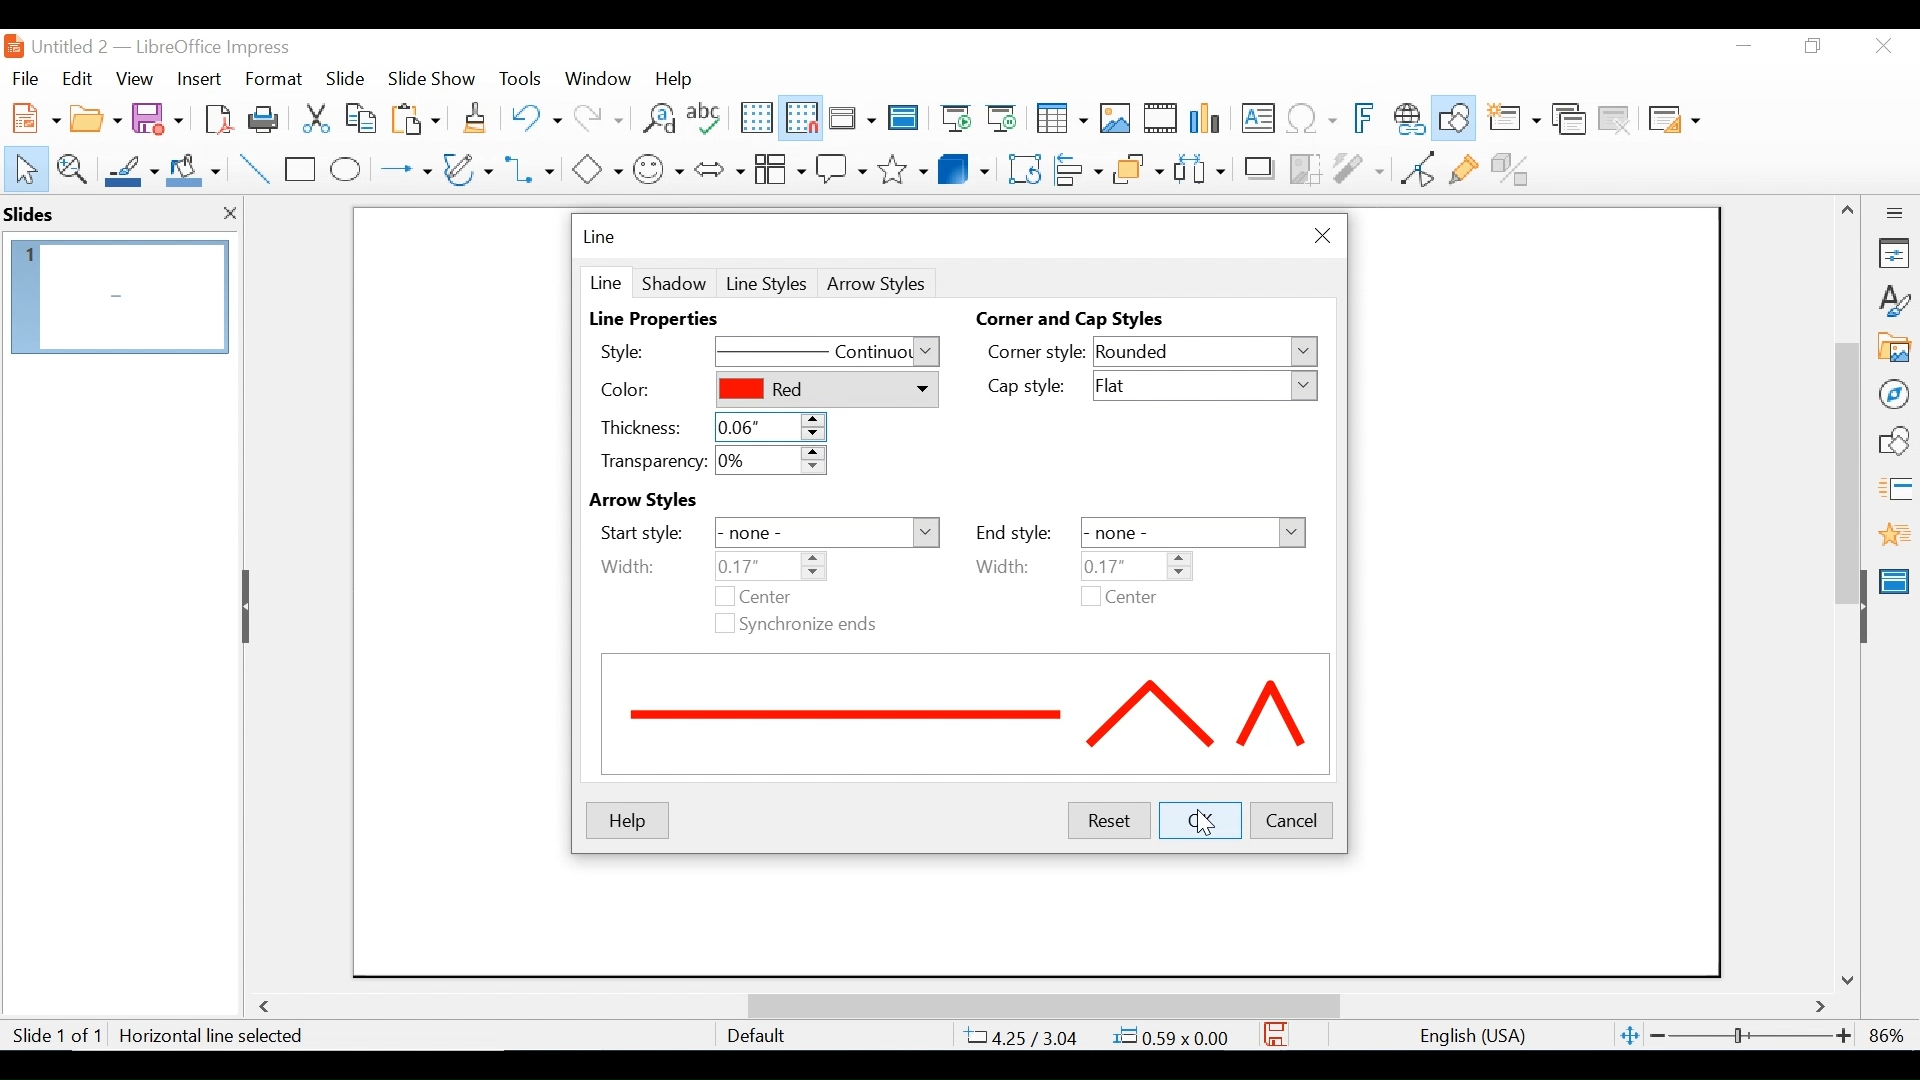  What do you see at coordinates (1305, 167) in the screenshot?
I see `Crop Image` at bounding box center [1305, 167].